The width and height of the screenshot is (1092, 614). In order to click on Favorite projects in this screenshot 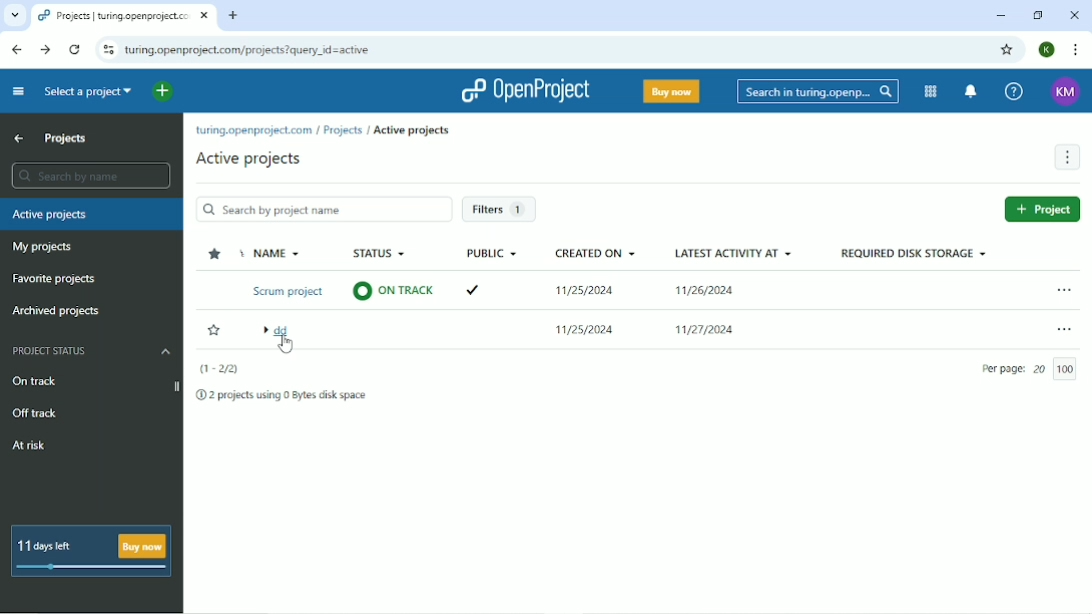, I will do `click(55, 279)`.